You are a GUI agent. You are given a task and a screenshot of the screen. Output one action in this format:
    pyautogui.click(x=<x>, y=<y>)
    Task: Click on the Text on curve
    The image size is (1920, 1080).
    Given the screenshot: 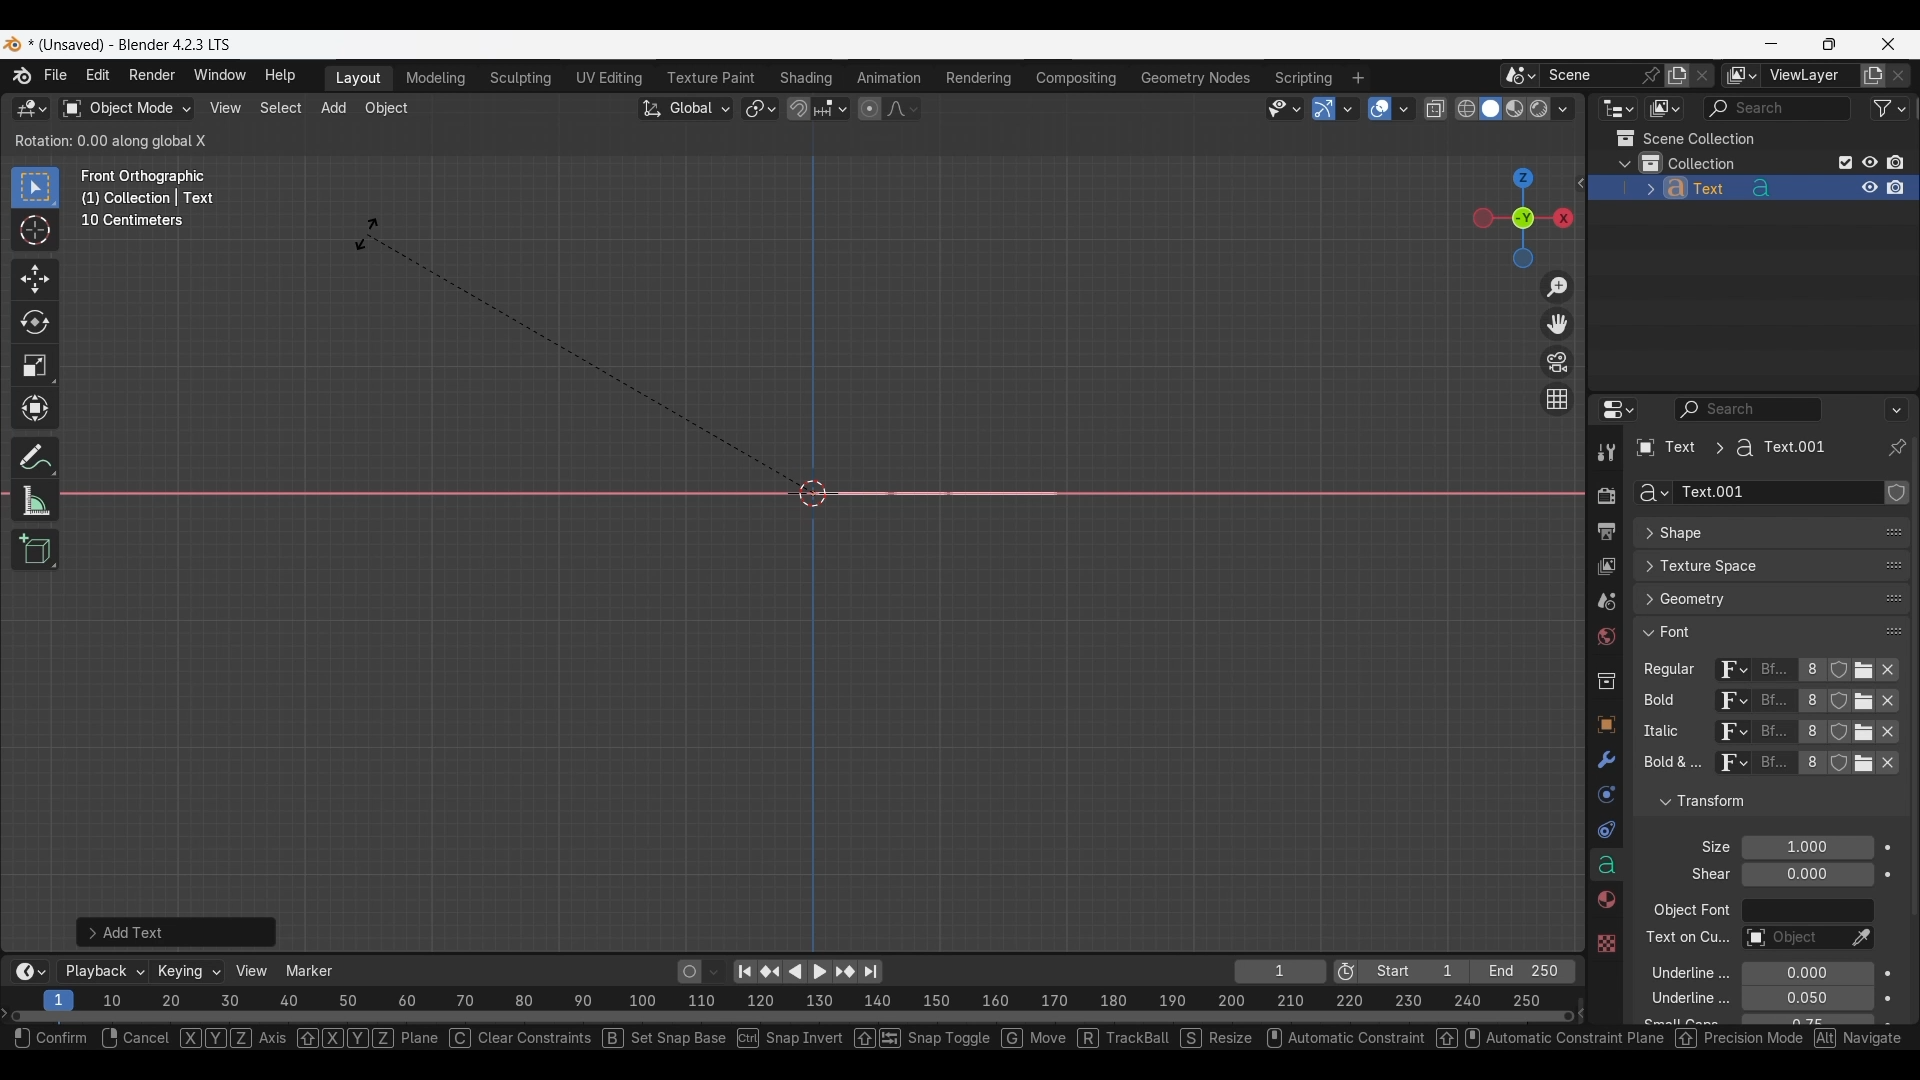 What is the action you would take?
    pyautogui.click(x=1792, y=939)
    